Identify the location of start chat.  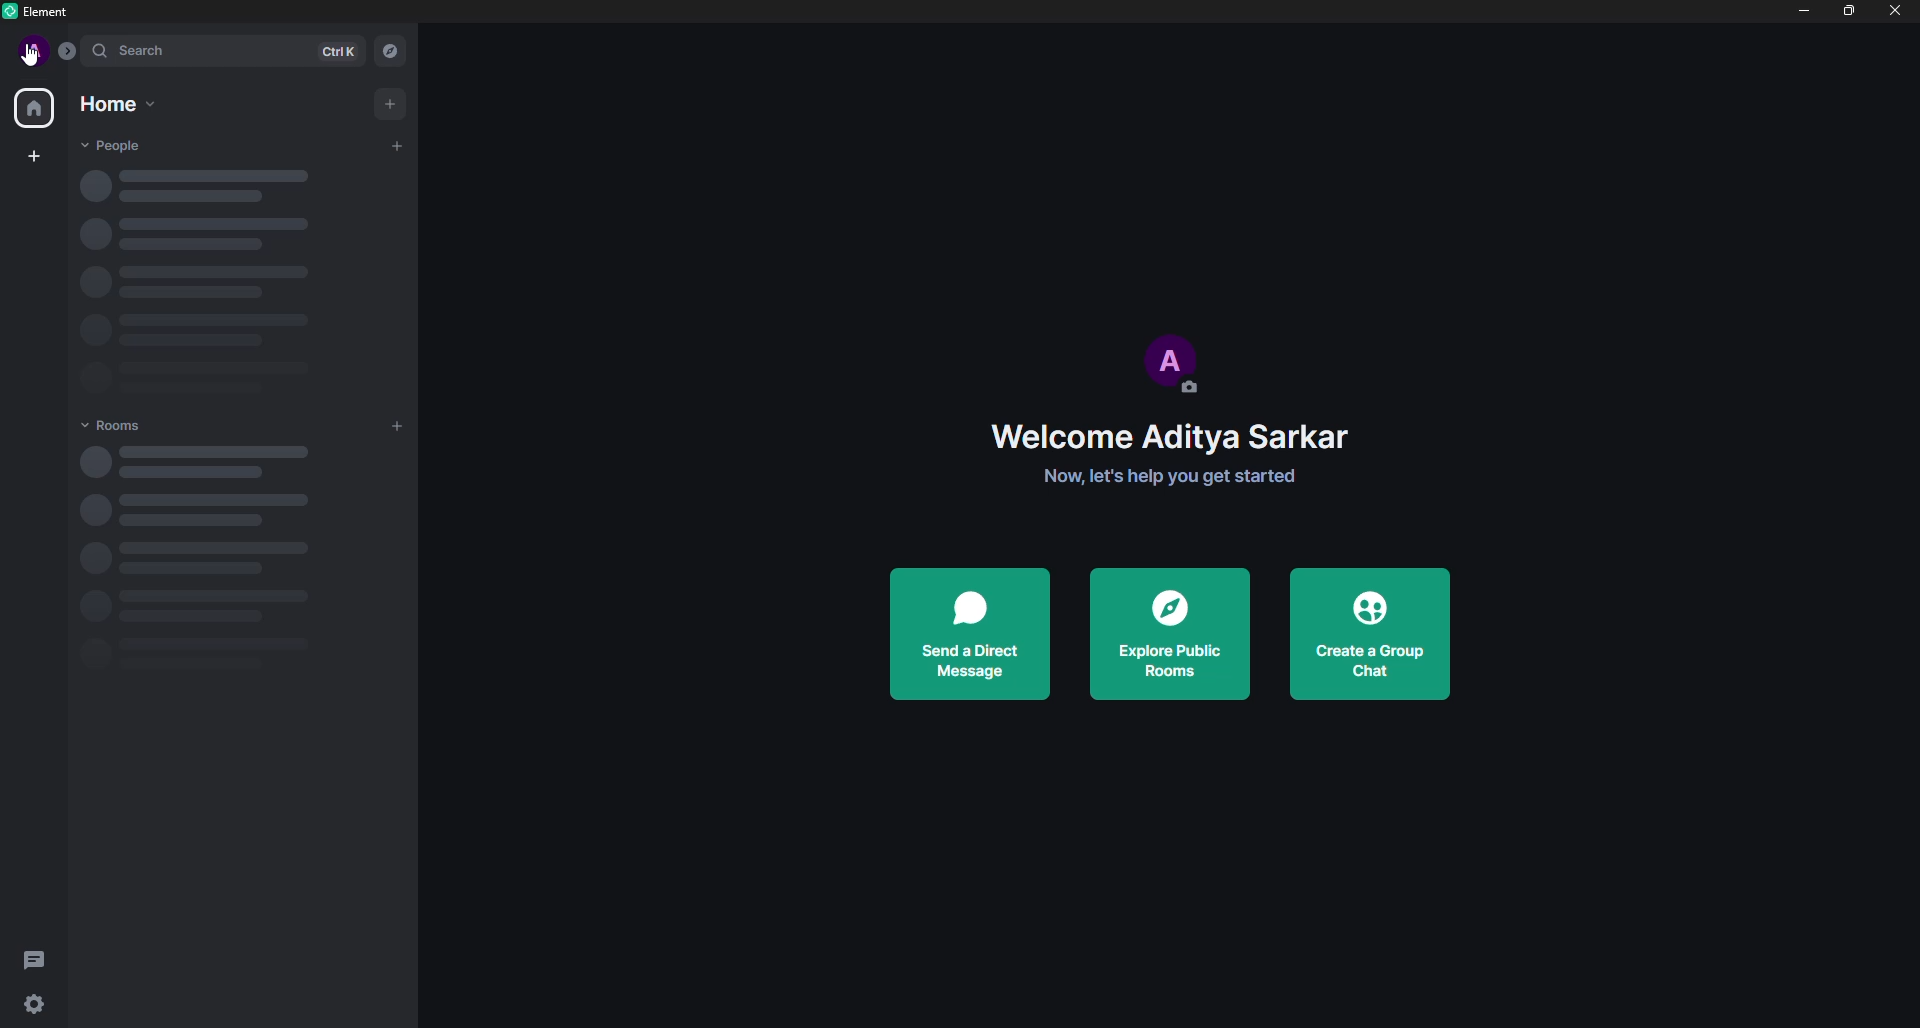
(399, 143).